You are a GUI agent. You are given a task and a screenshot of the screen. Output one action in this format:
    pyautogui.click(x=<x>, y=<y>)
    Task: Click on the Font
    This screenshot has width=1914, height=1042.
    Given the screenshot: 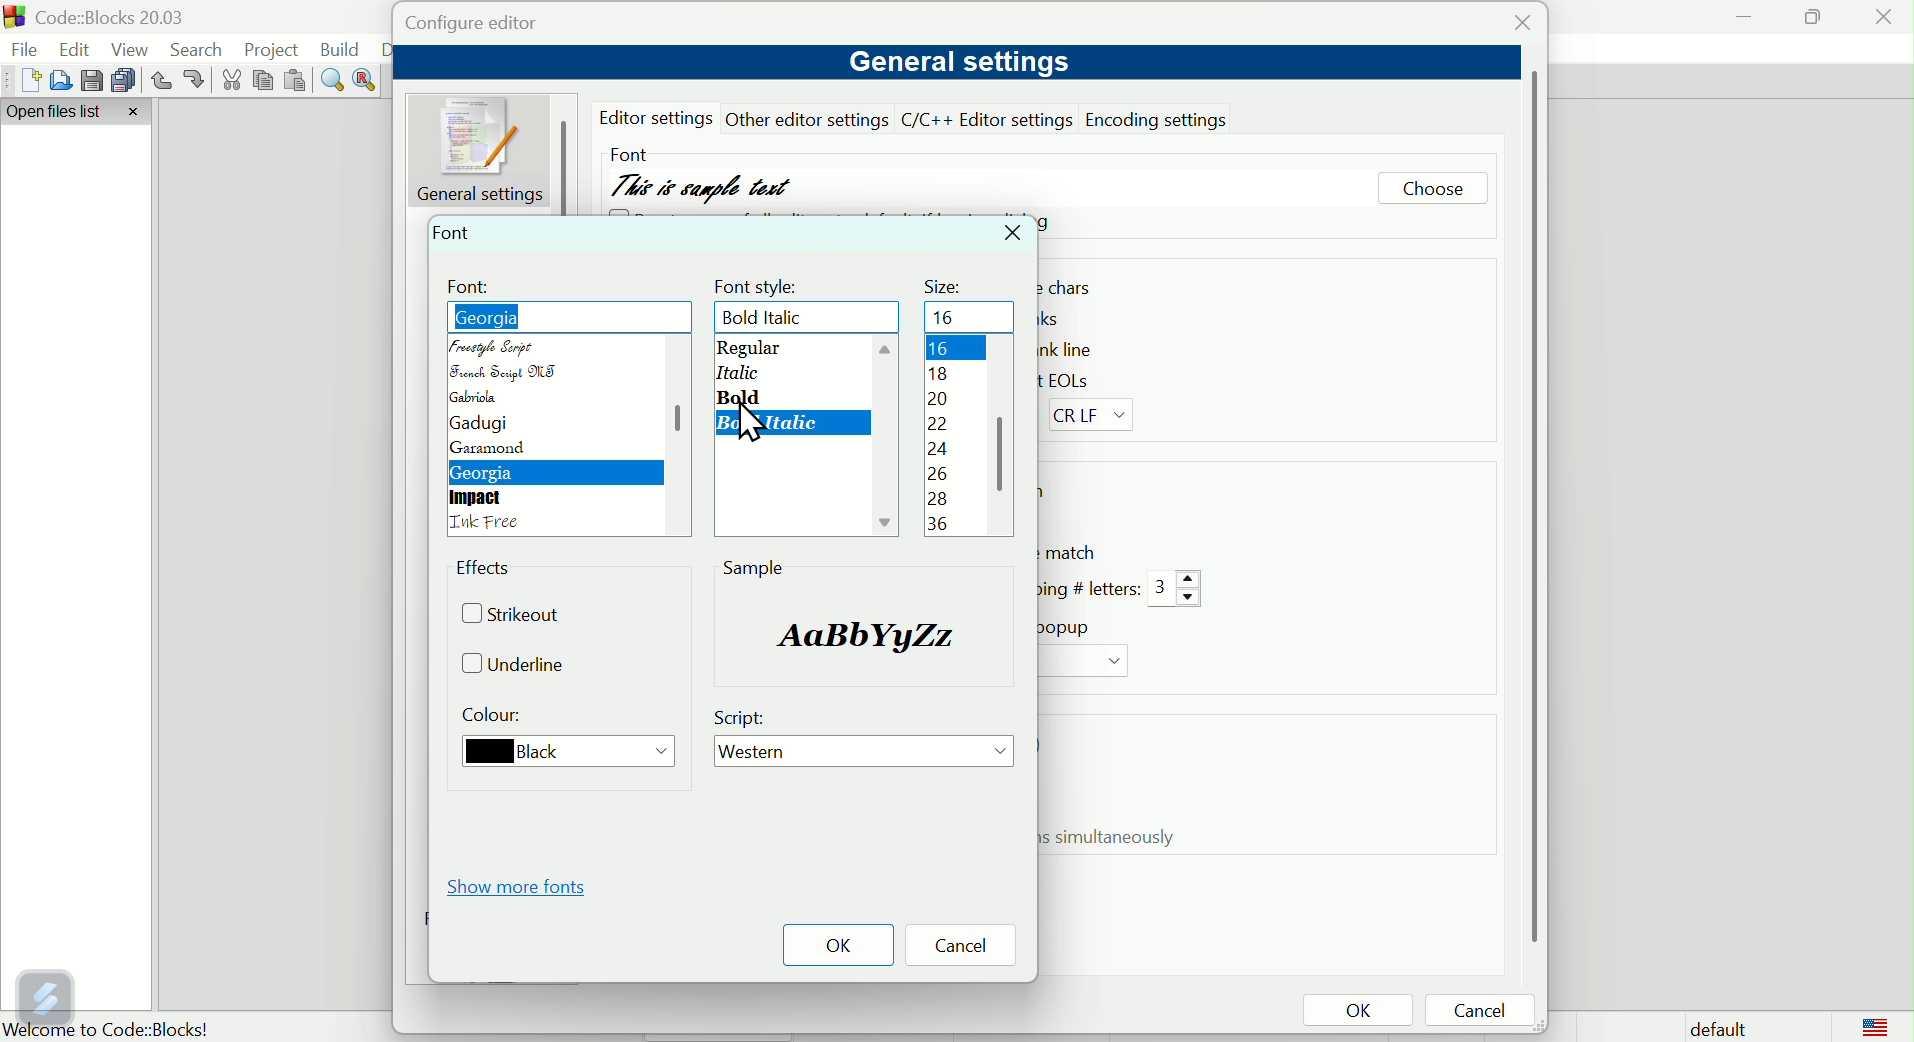 What is the action you would take?
    pyautogui.click(x=471, y=287)
    